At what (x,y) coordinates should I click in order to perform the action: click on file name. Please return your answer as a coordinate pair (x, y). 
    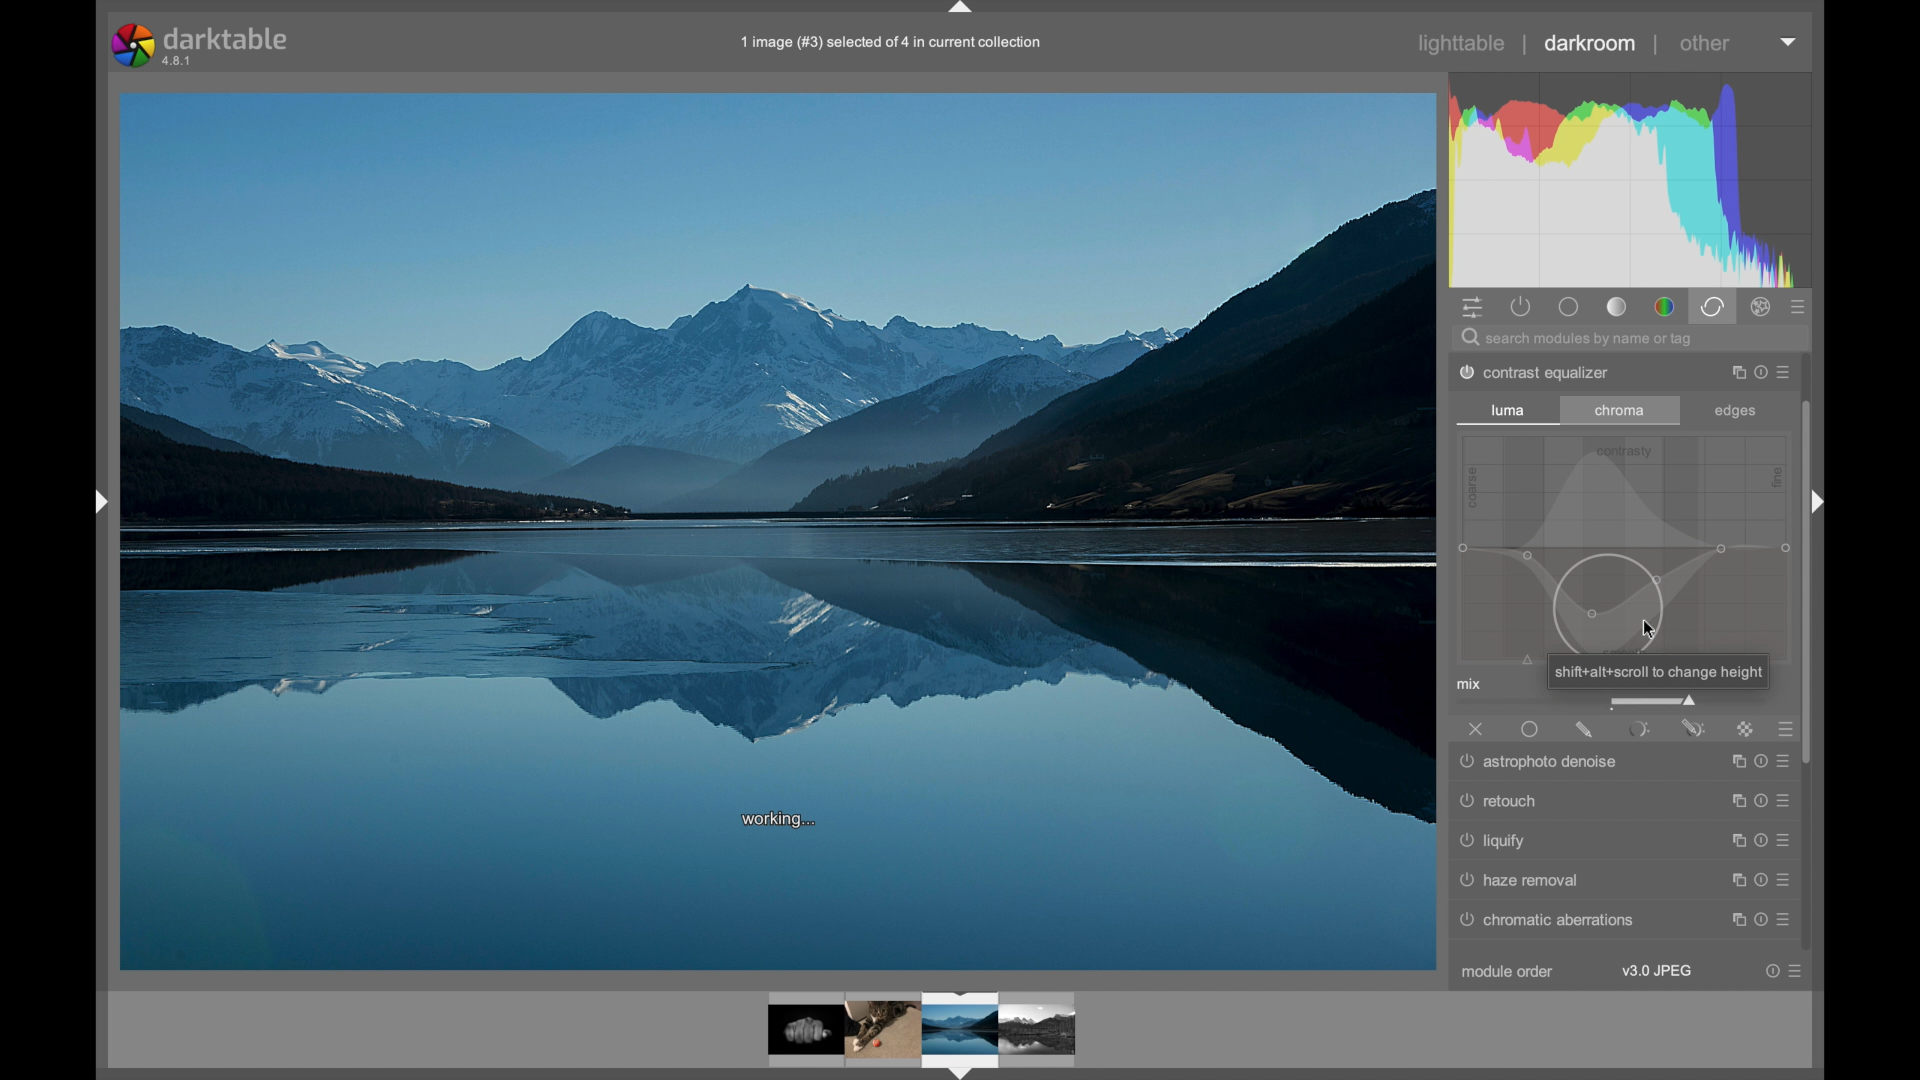
    Looking at the image, I should click on (888, 43).